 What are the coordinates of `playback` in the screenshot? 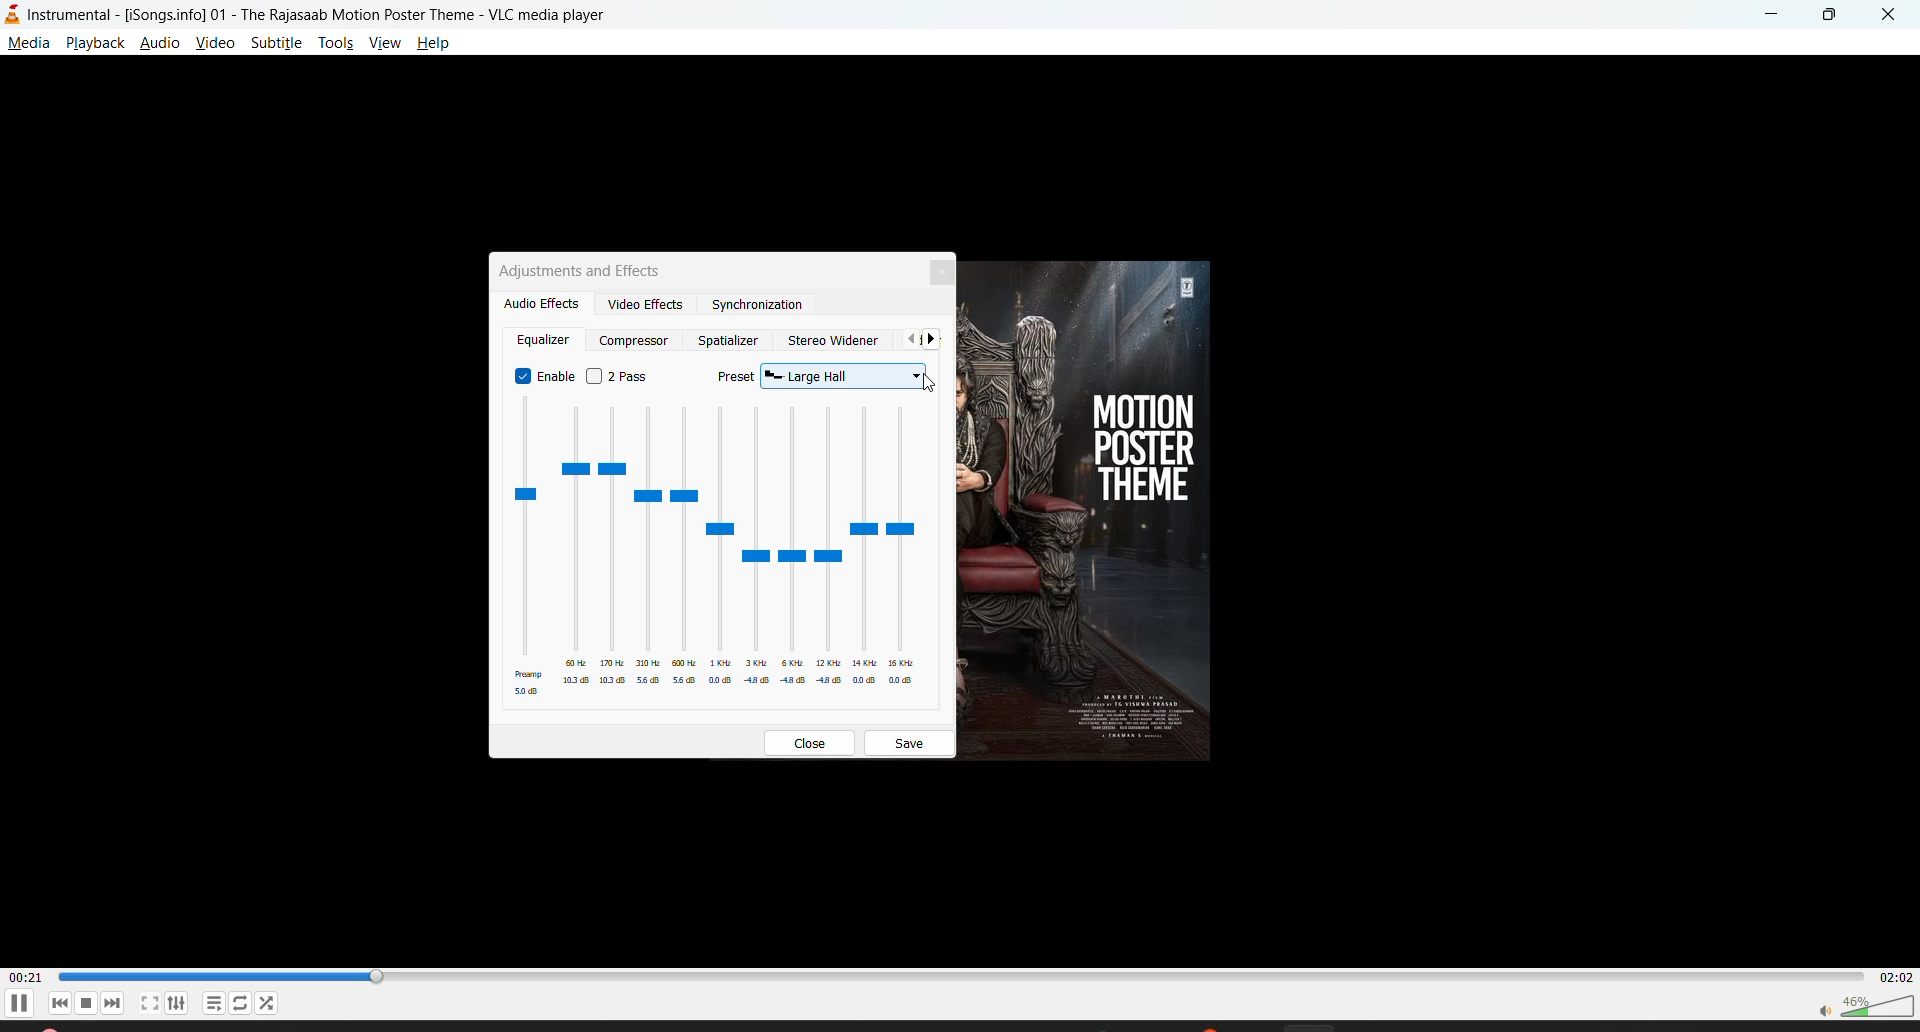 It's located at (99, 44).